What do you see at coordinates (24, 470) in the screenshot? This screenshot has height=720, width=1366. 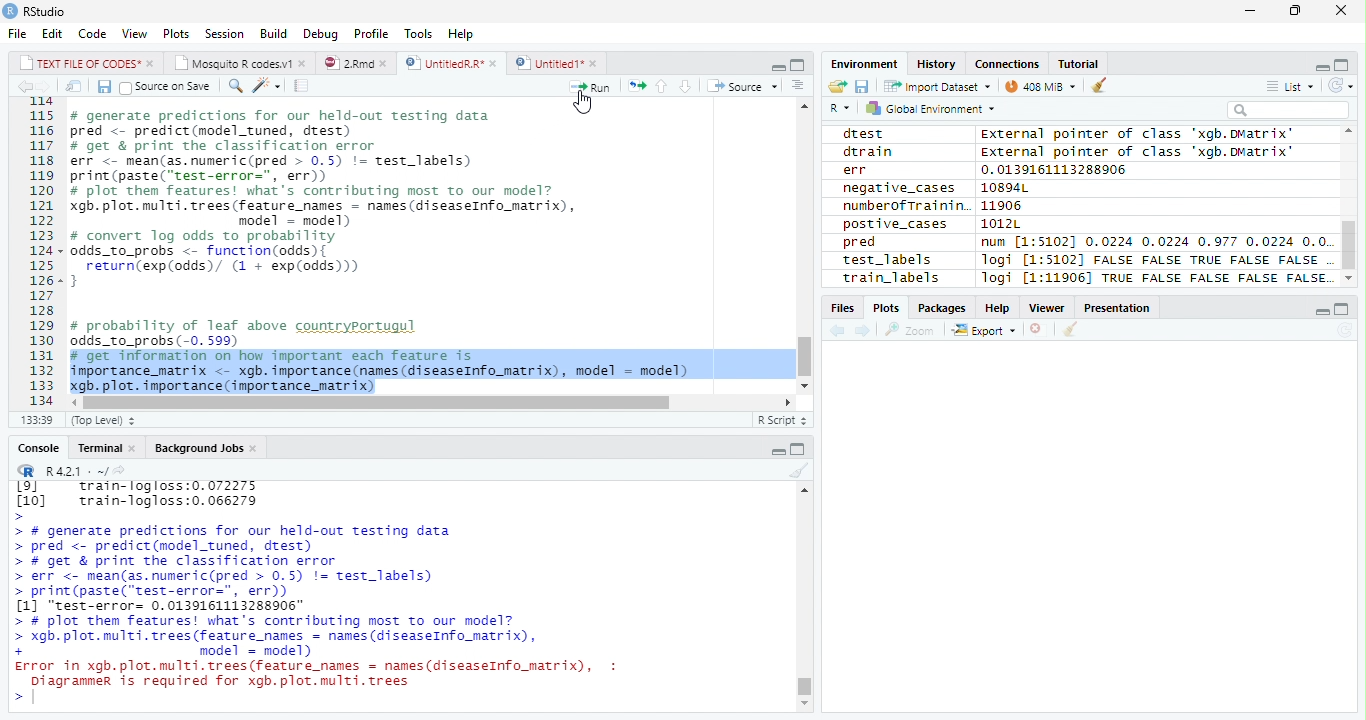 I see `R` at bounding box center [24, 470].